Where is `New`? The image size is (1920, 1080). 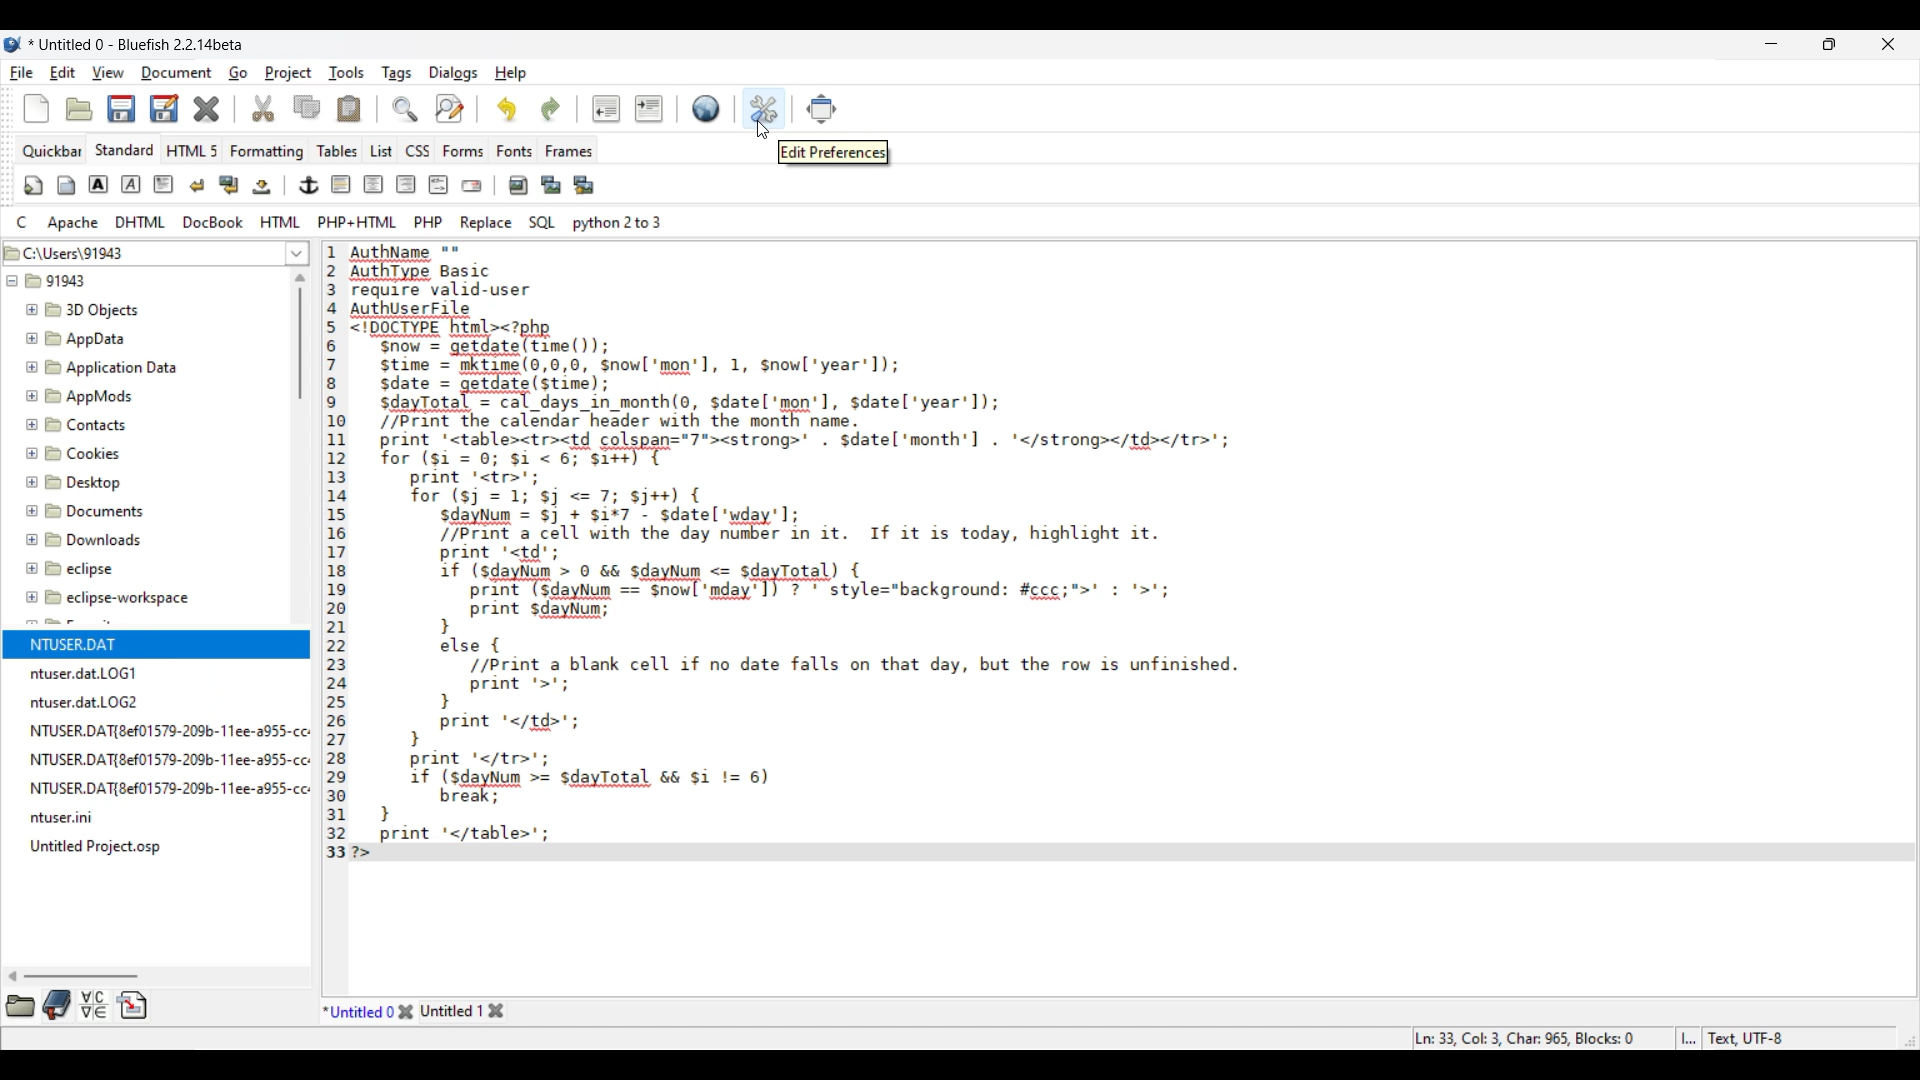
New is located at coordinates (36, 108).